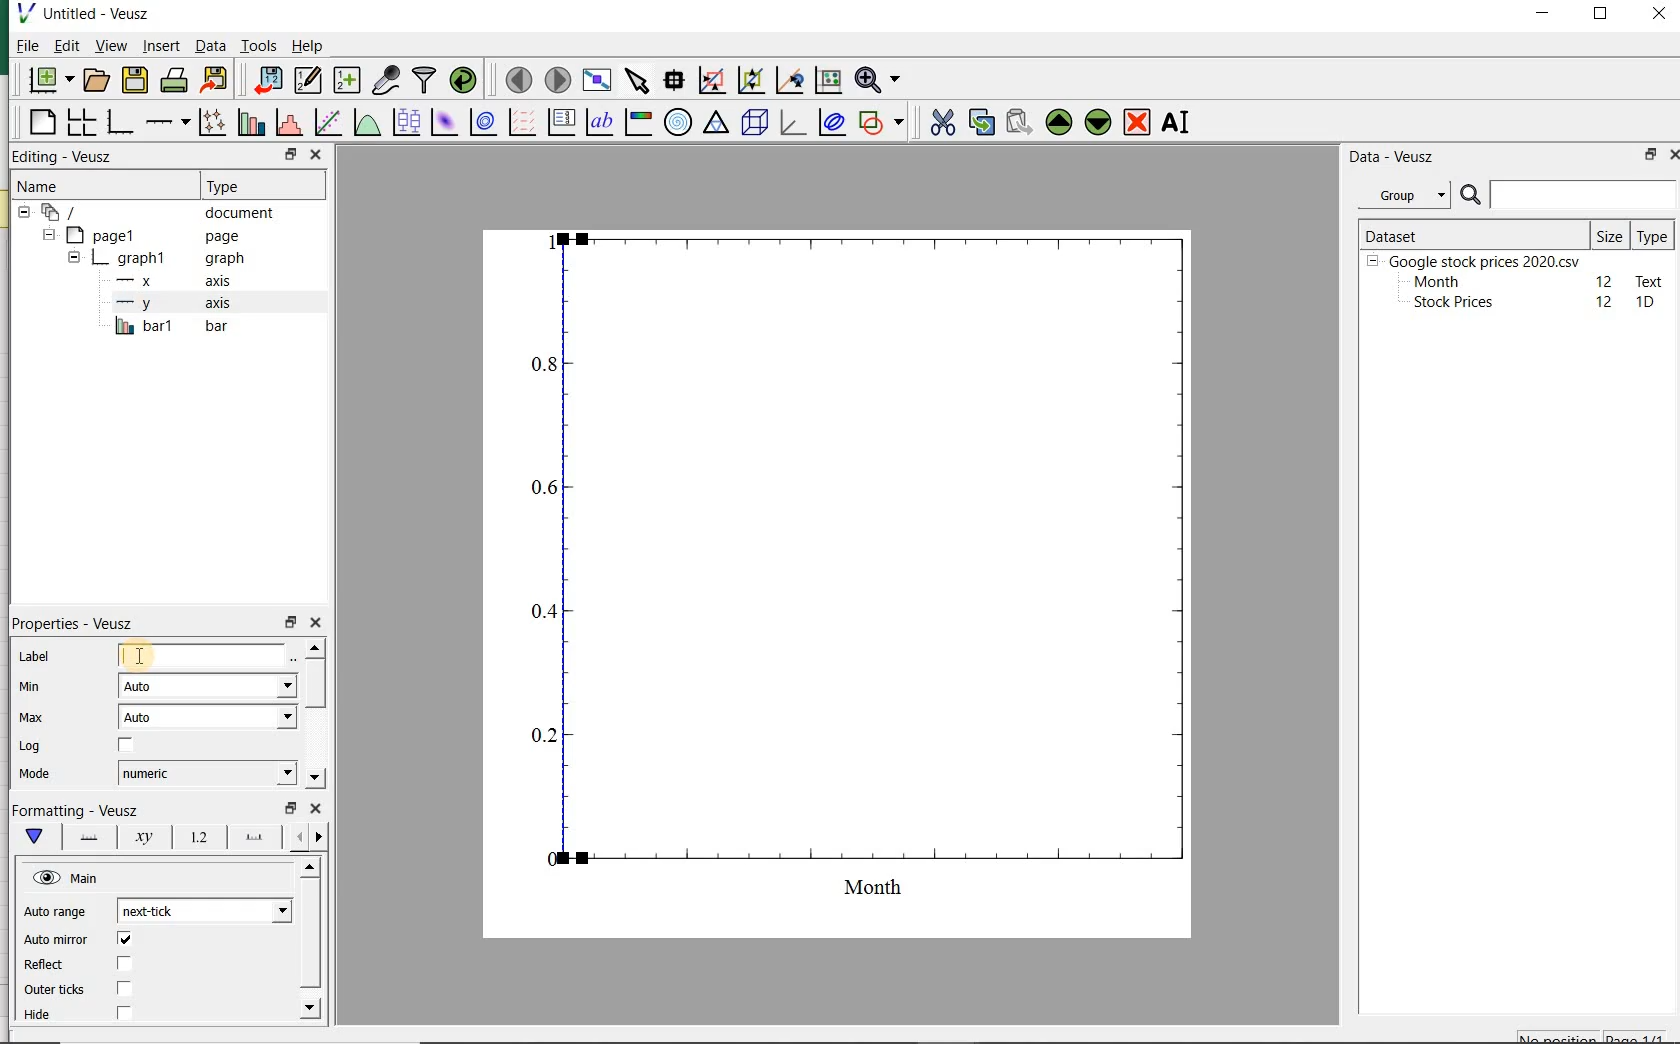  Describe the element at coordinates (204, 654) in the screenshot. I see `input field` at that location.